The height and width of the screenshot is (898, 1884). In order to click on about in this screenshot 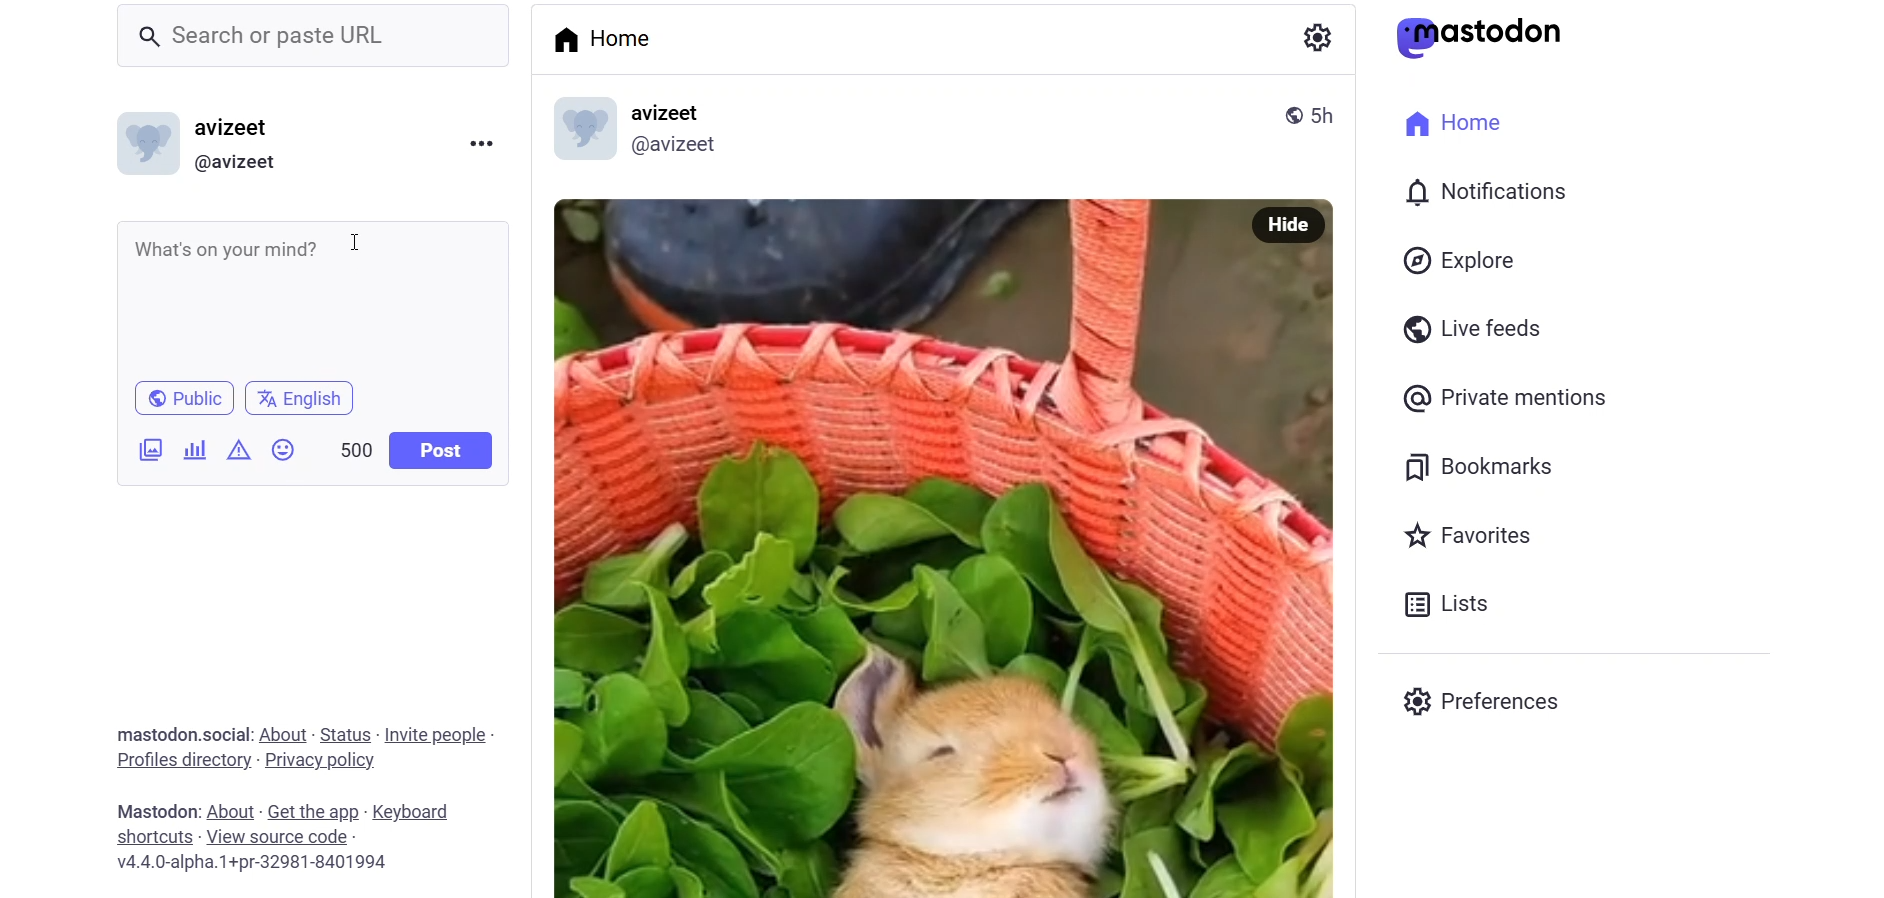, I will do `click(231, 812)`.